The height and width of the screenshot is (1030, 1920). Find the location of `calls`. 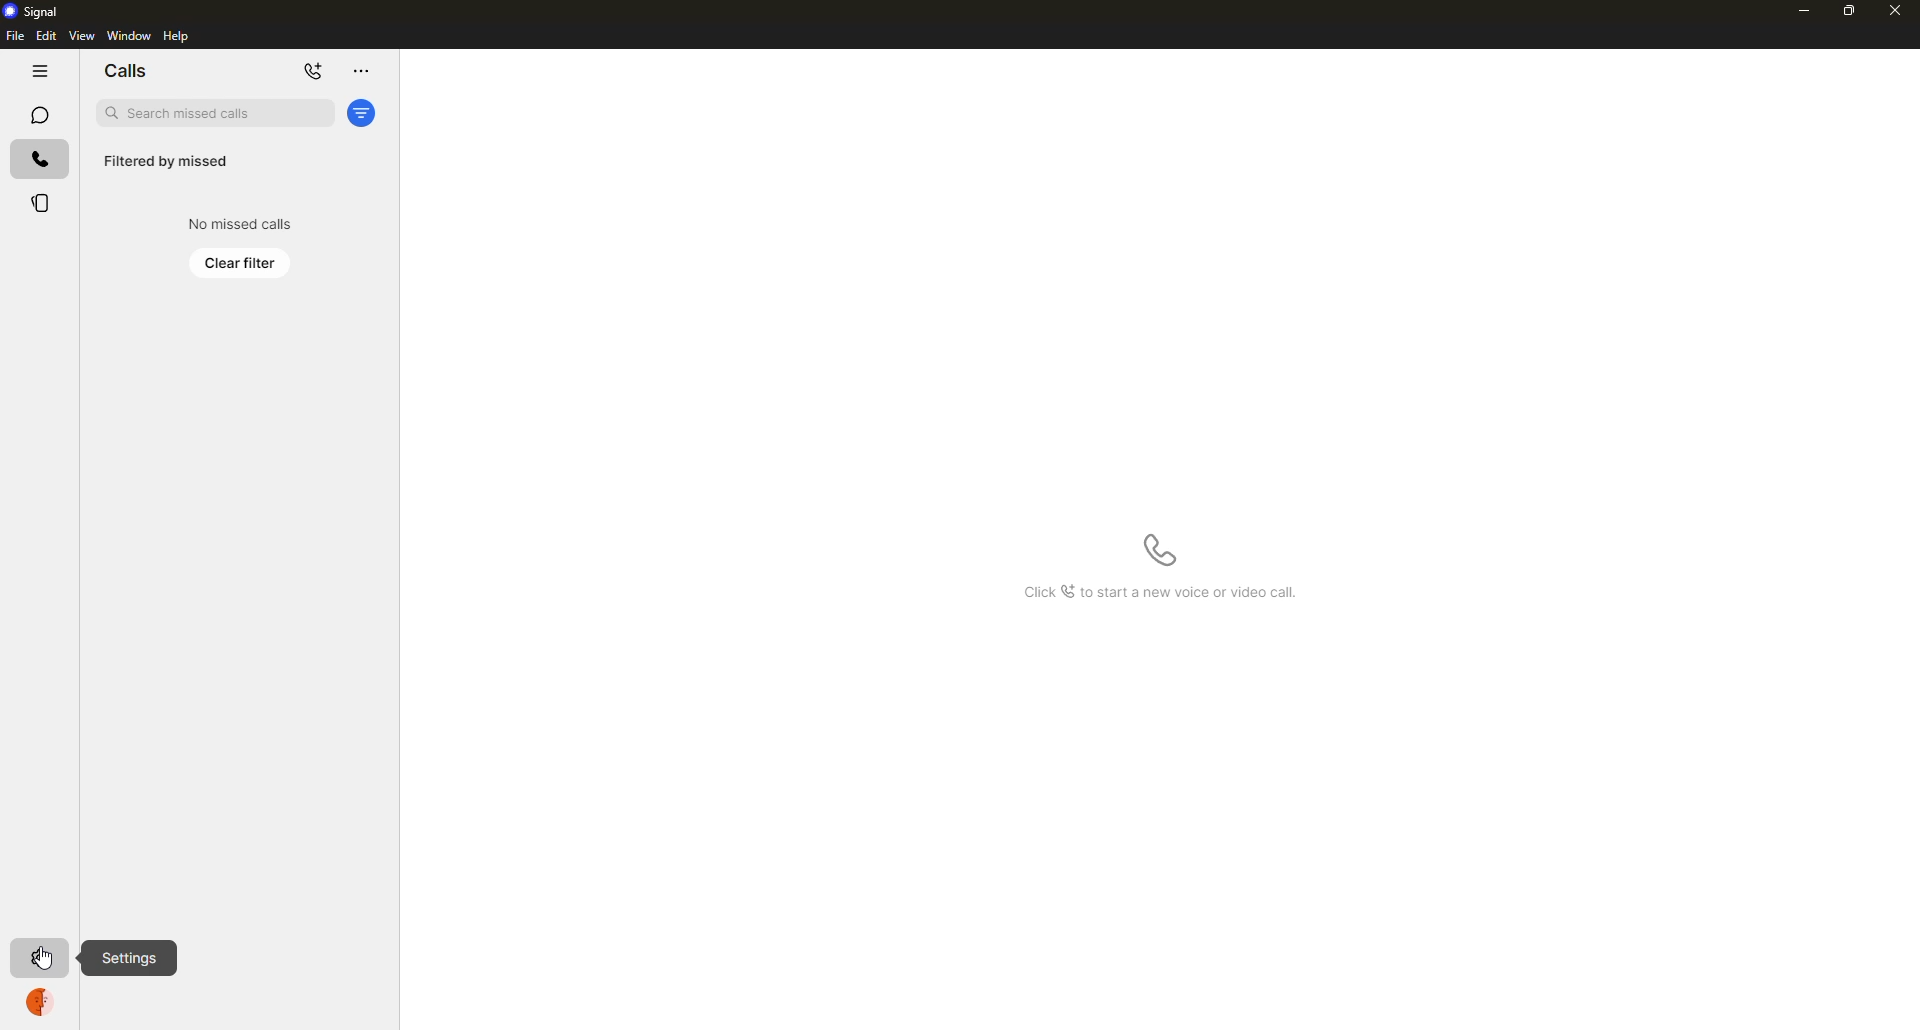

calls is located at coordinates (40, 160).